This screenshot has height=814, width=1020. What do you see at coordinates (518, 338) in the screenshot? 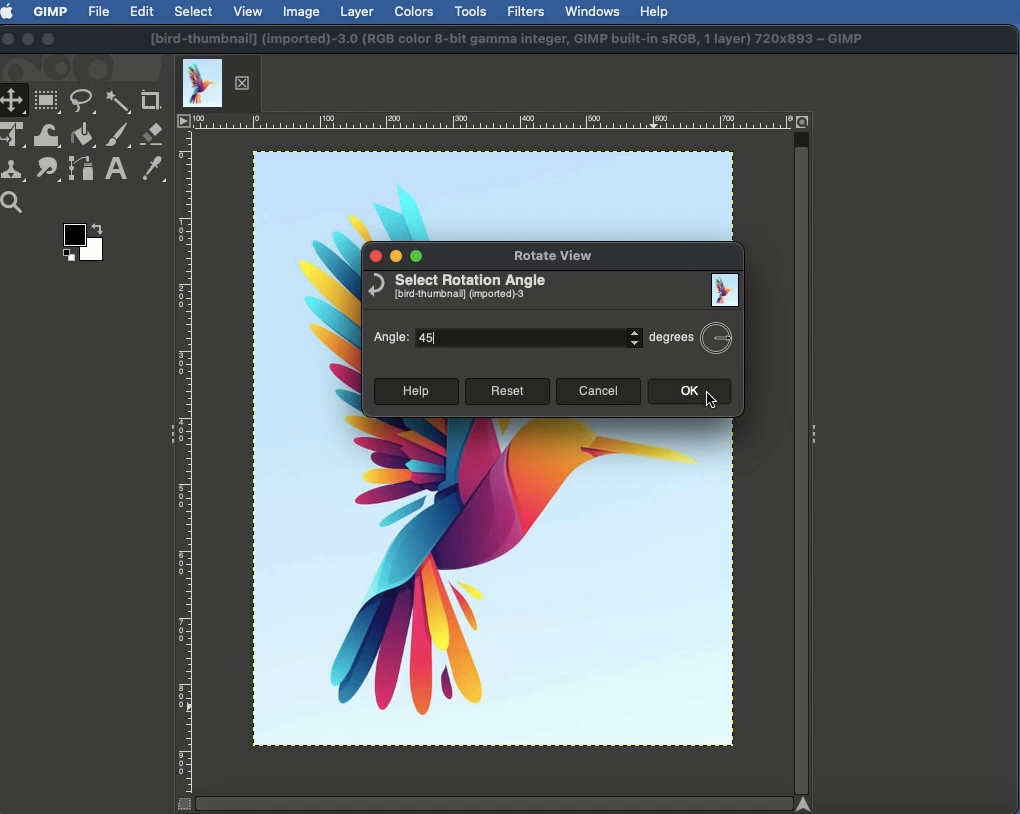
I see `45` at bounding box center [518, 338].